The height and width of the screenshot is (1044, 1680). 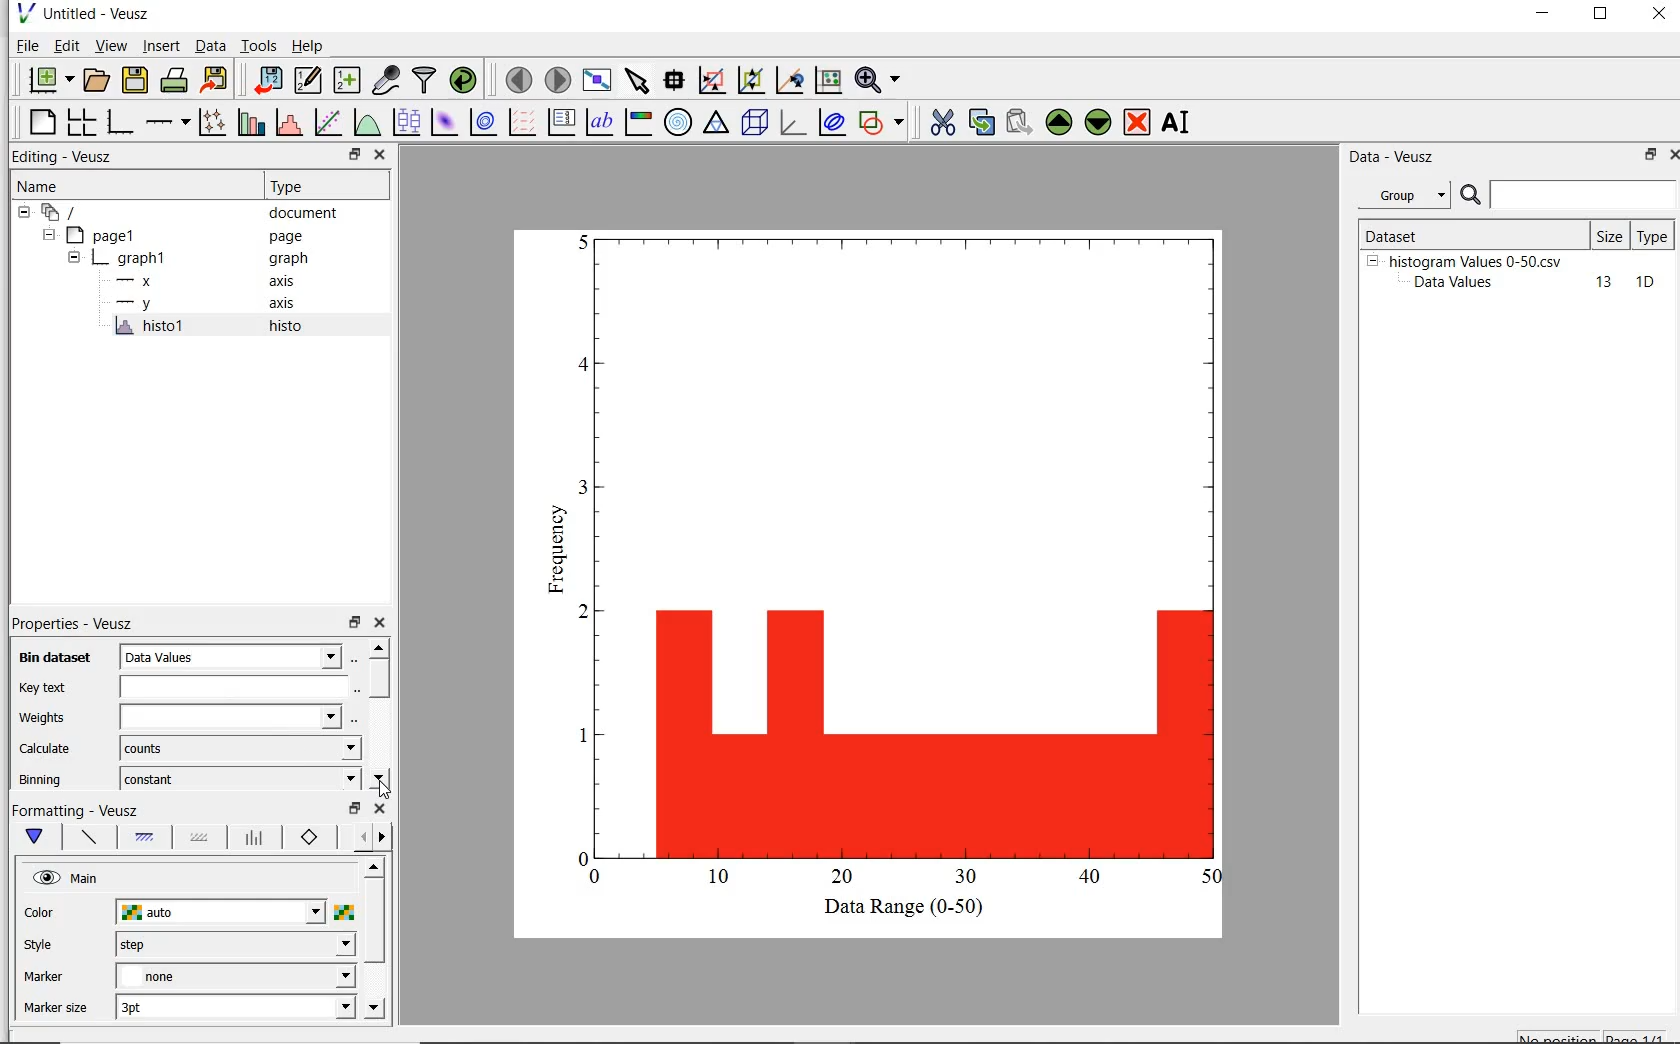 What do you see at coordinates (374, 1009) in the screenshot?
I see `move down` at bounding box center [374, 1009].